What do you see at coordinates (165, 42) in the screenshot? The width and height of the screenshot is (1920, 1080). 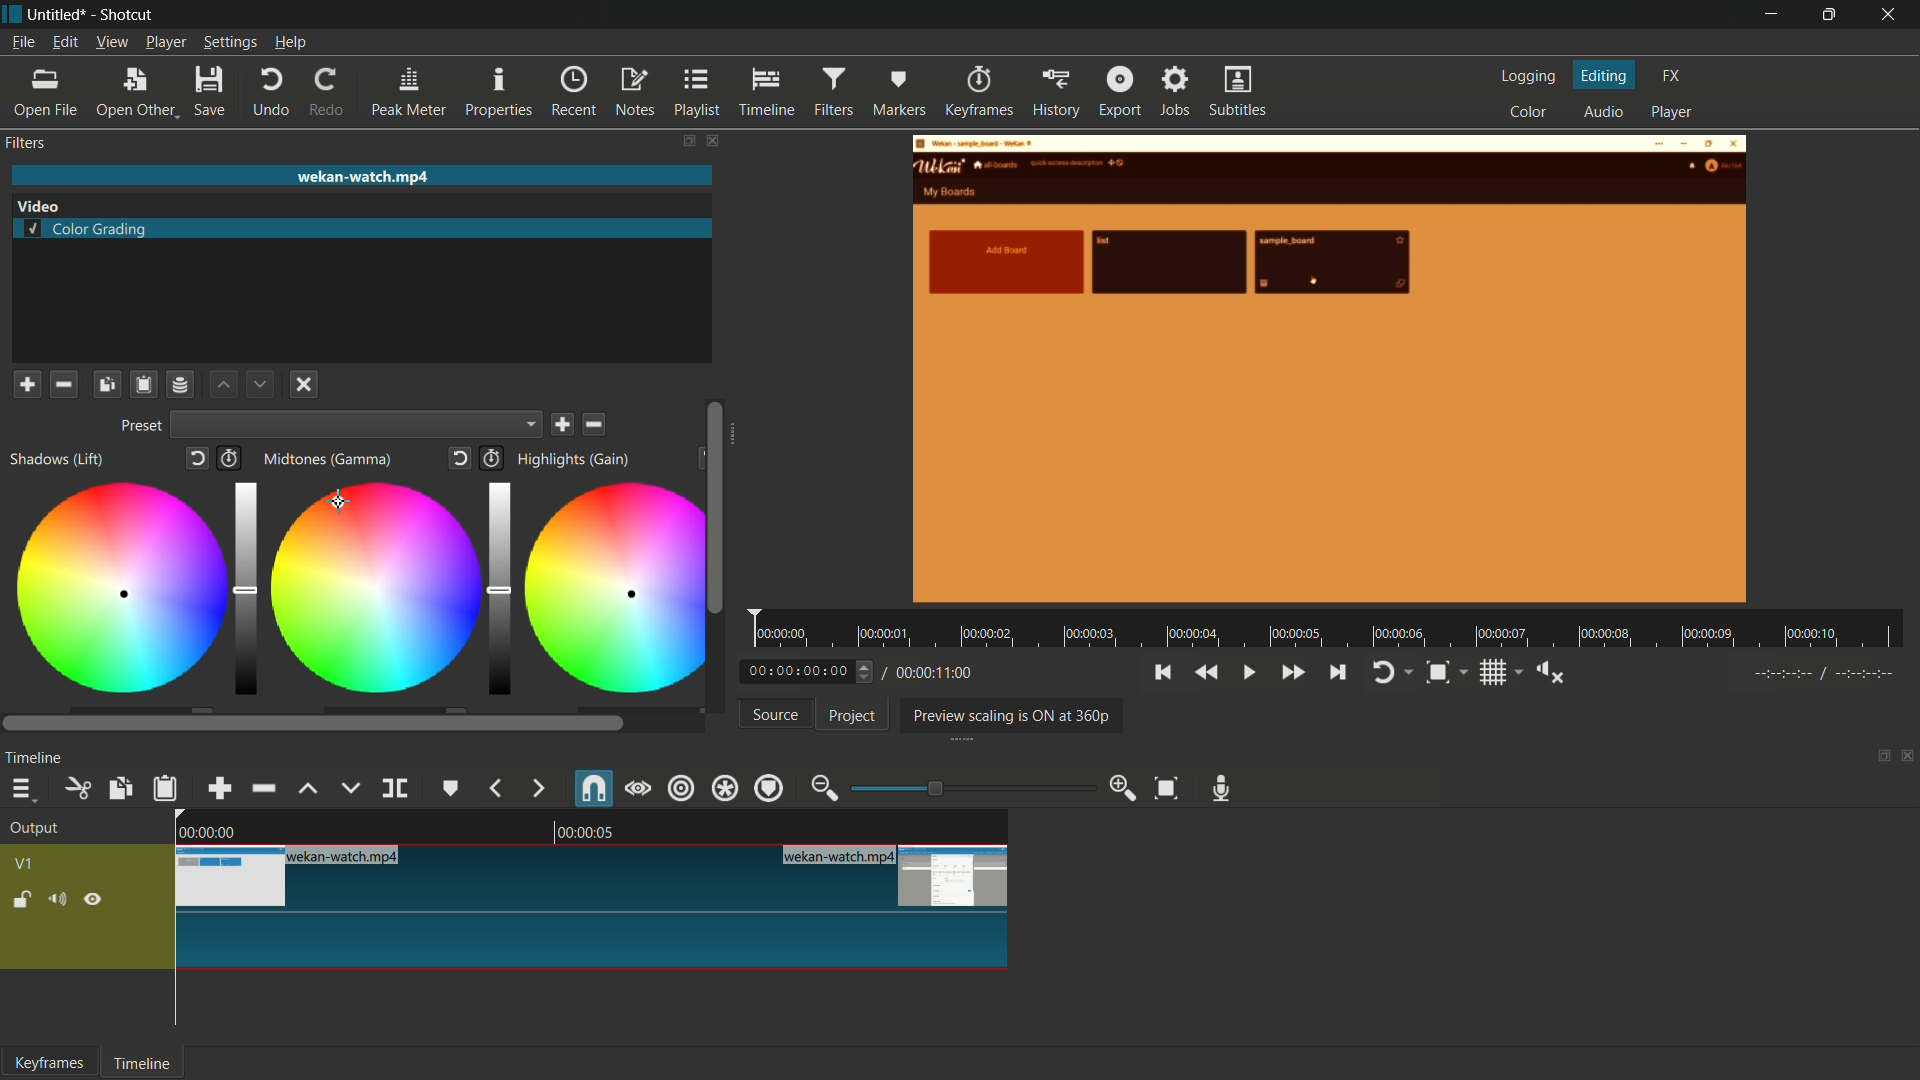 I see `player menu` at bounding box center [165, 42].